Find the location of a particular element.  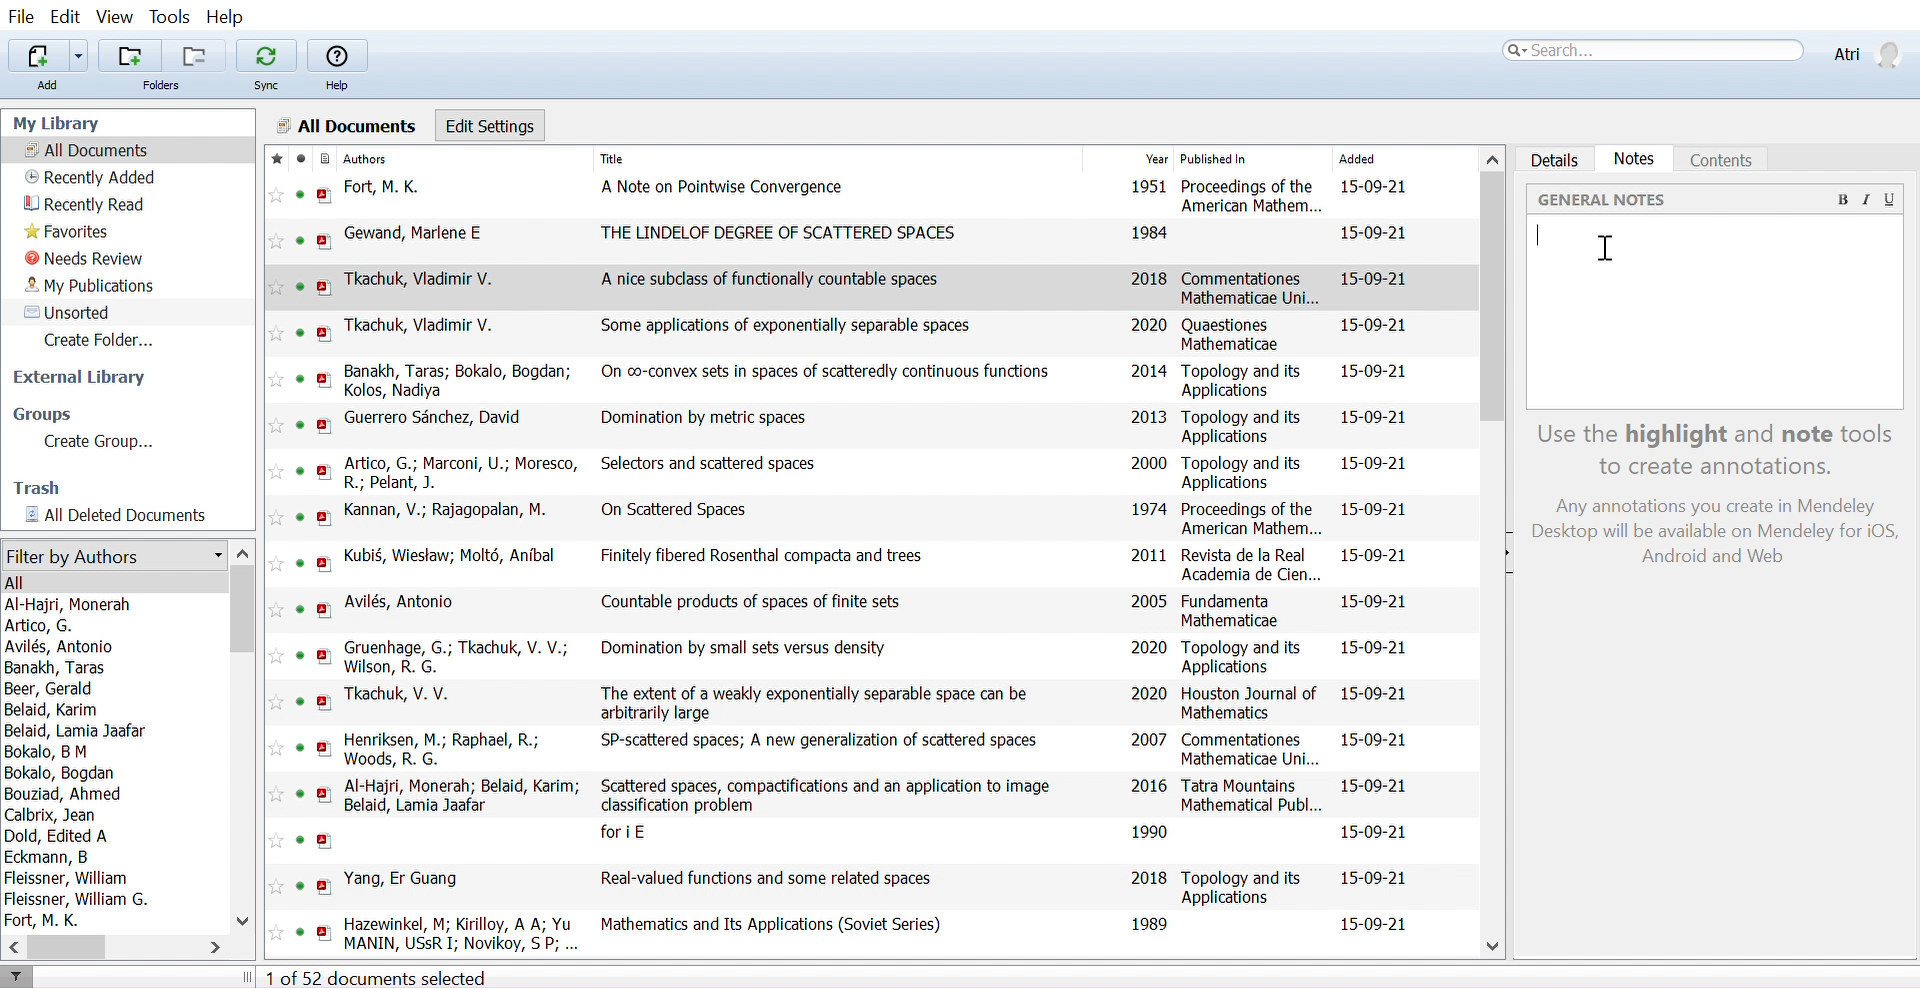

Avilés, Antonio is located at coordinates (59, 647).